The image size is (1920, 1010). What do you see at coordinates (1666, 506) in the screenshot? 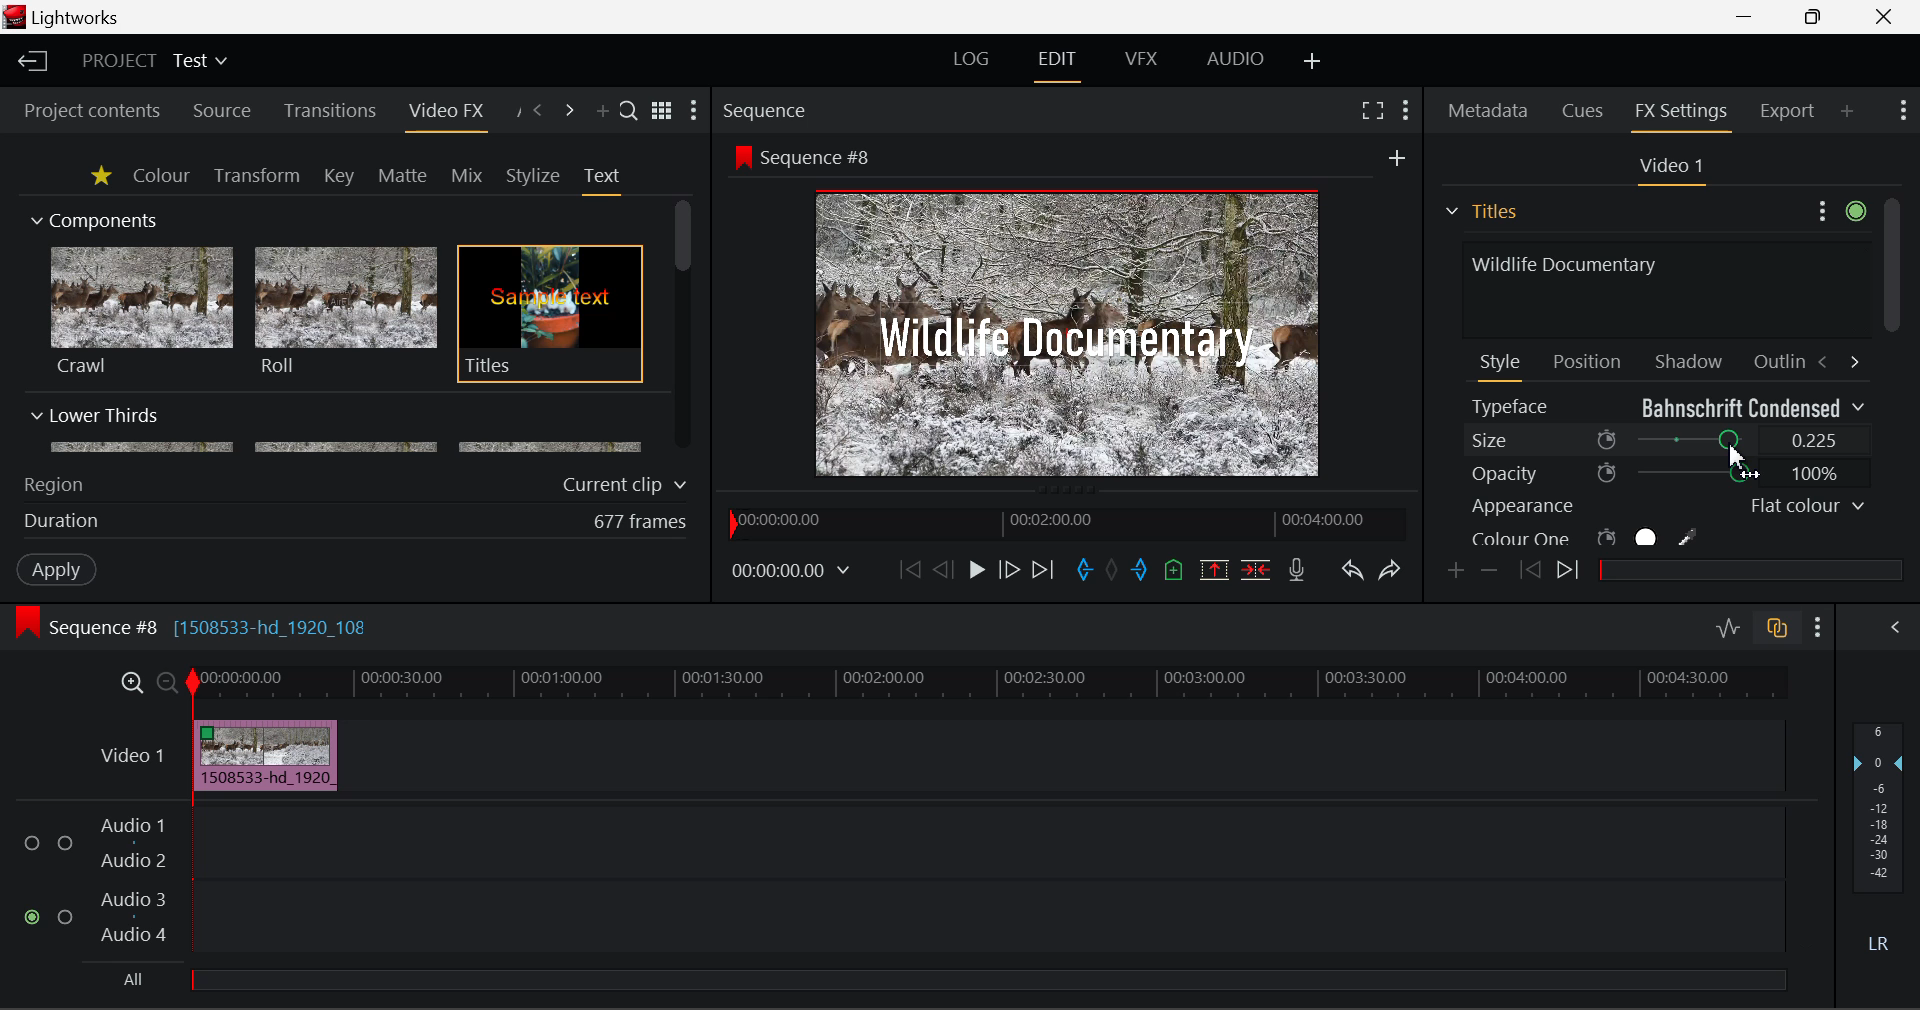
I see `Appearance` at bounding box center [1666, 506].